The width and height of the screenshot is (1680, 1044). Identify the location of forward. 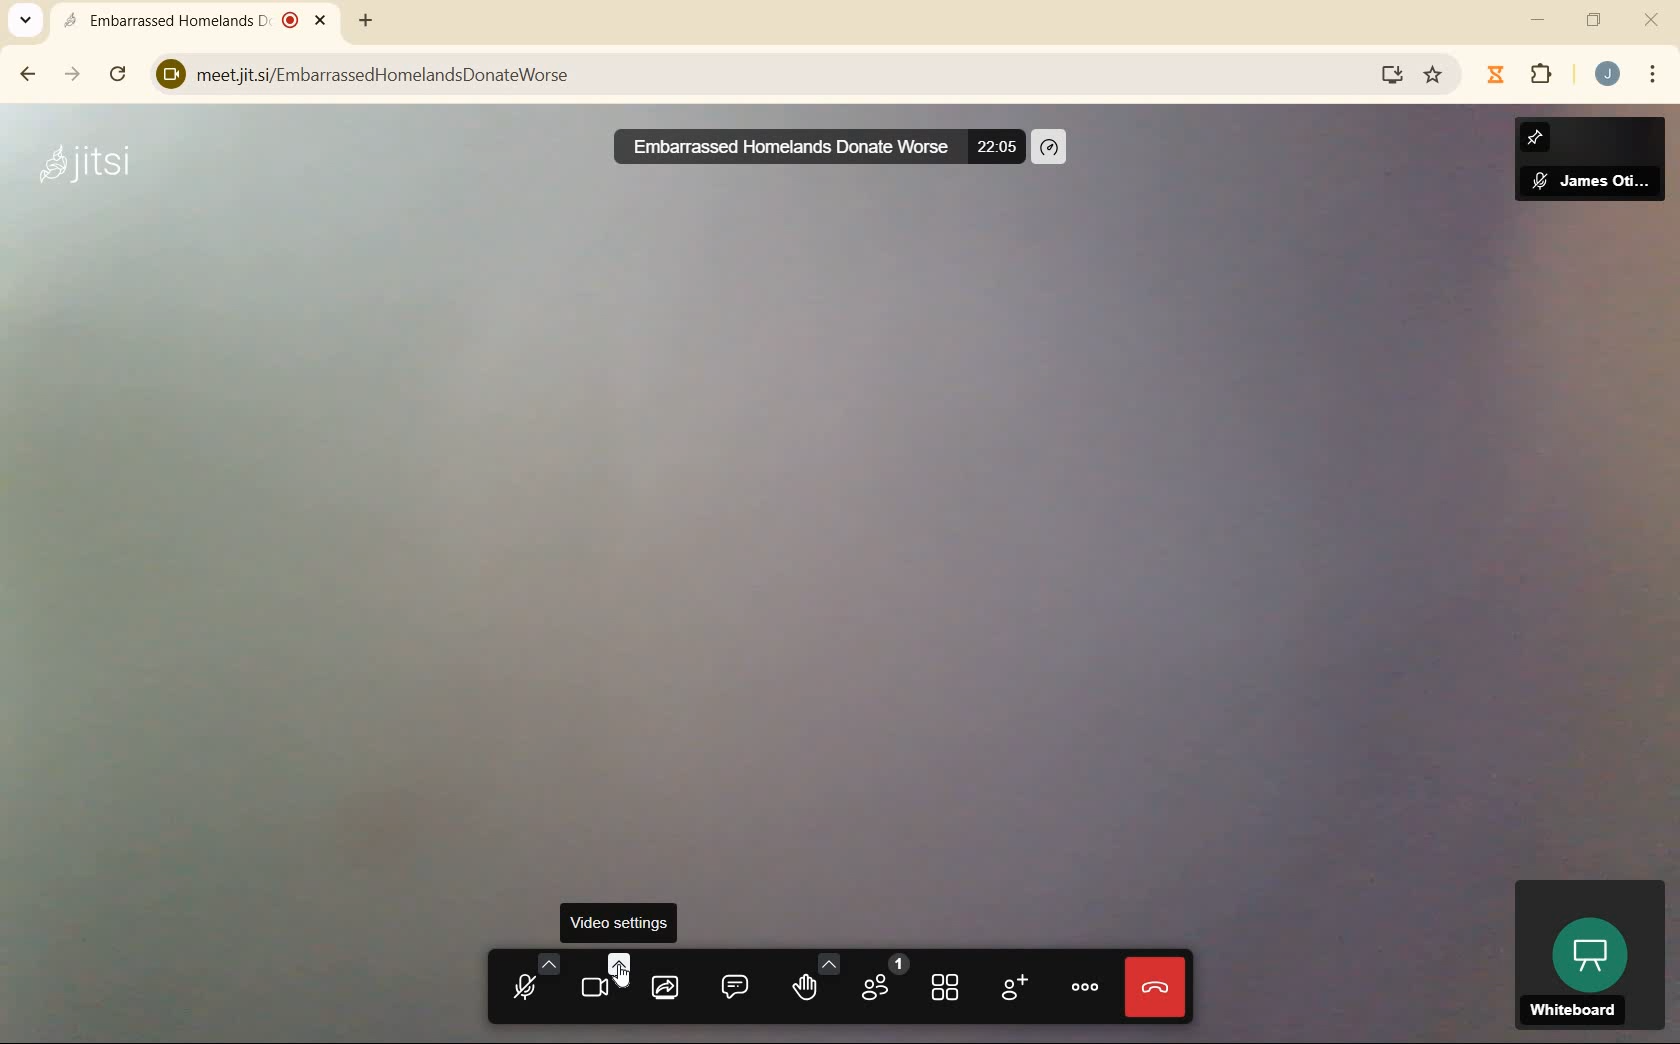
(73, 76).